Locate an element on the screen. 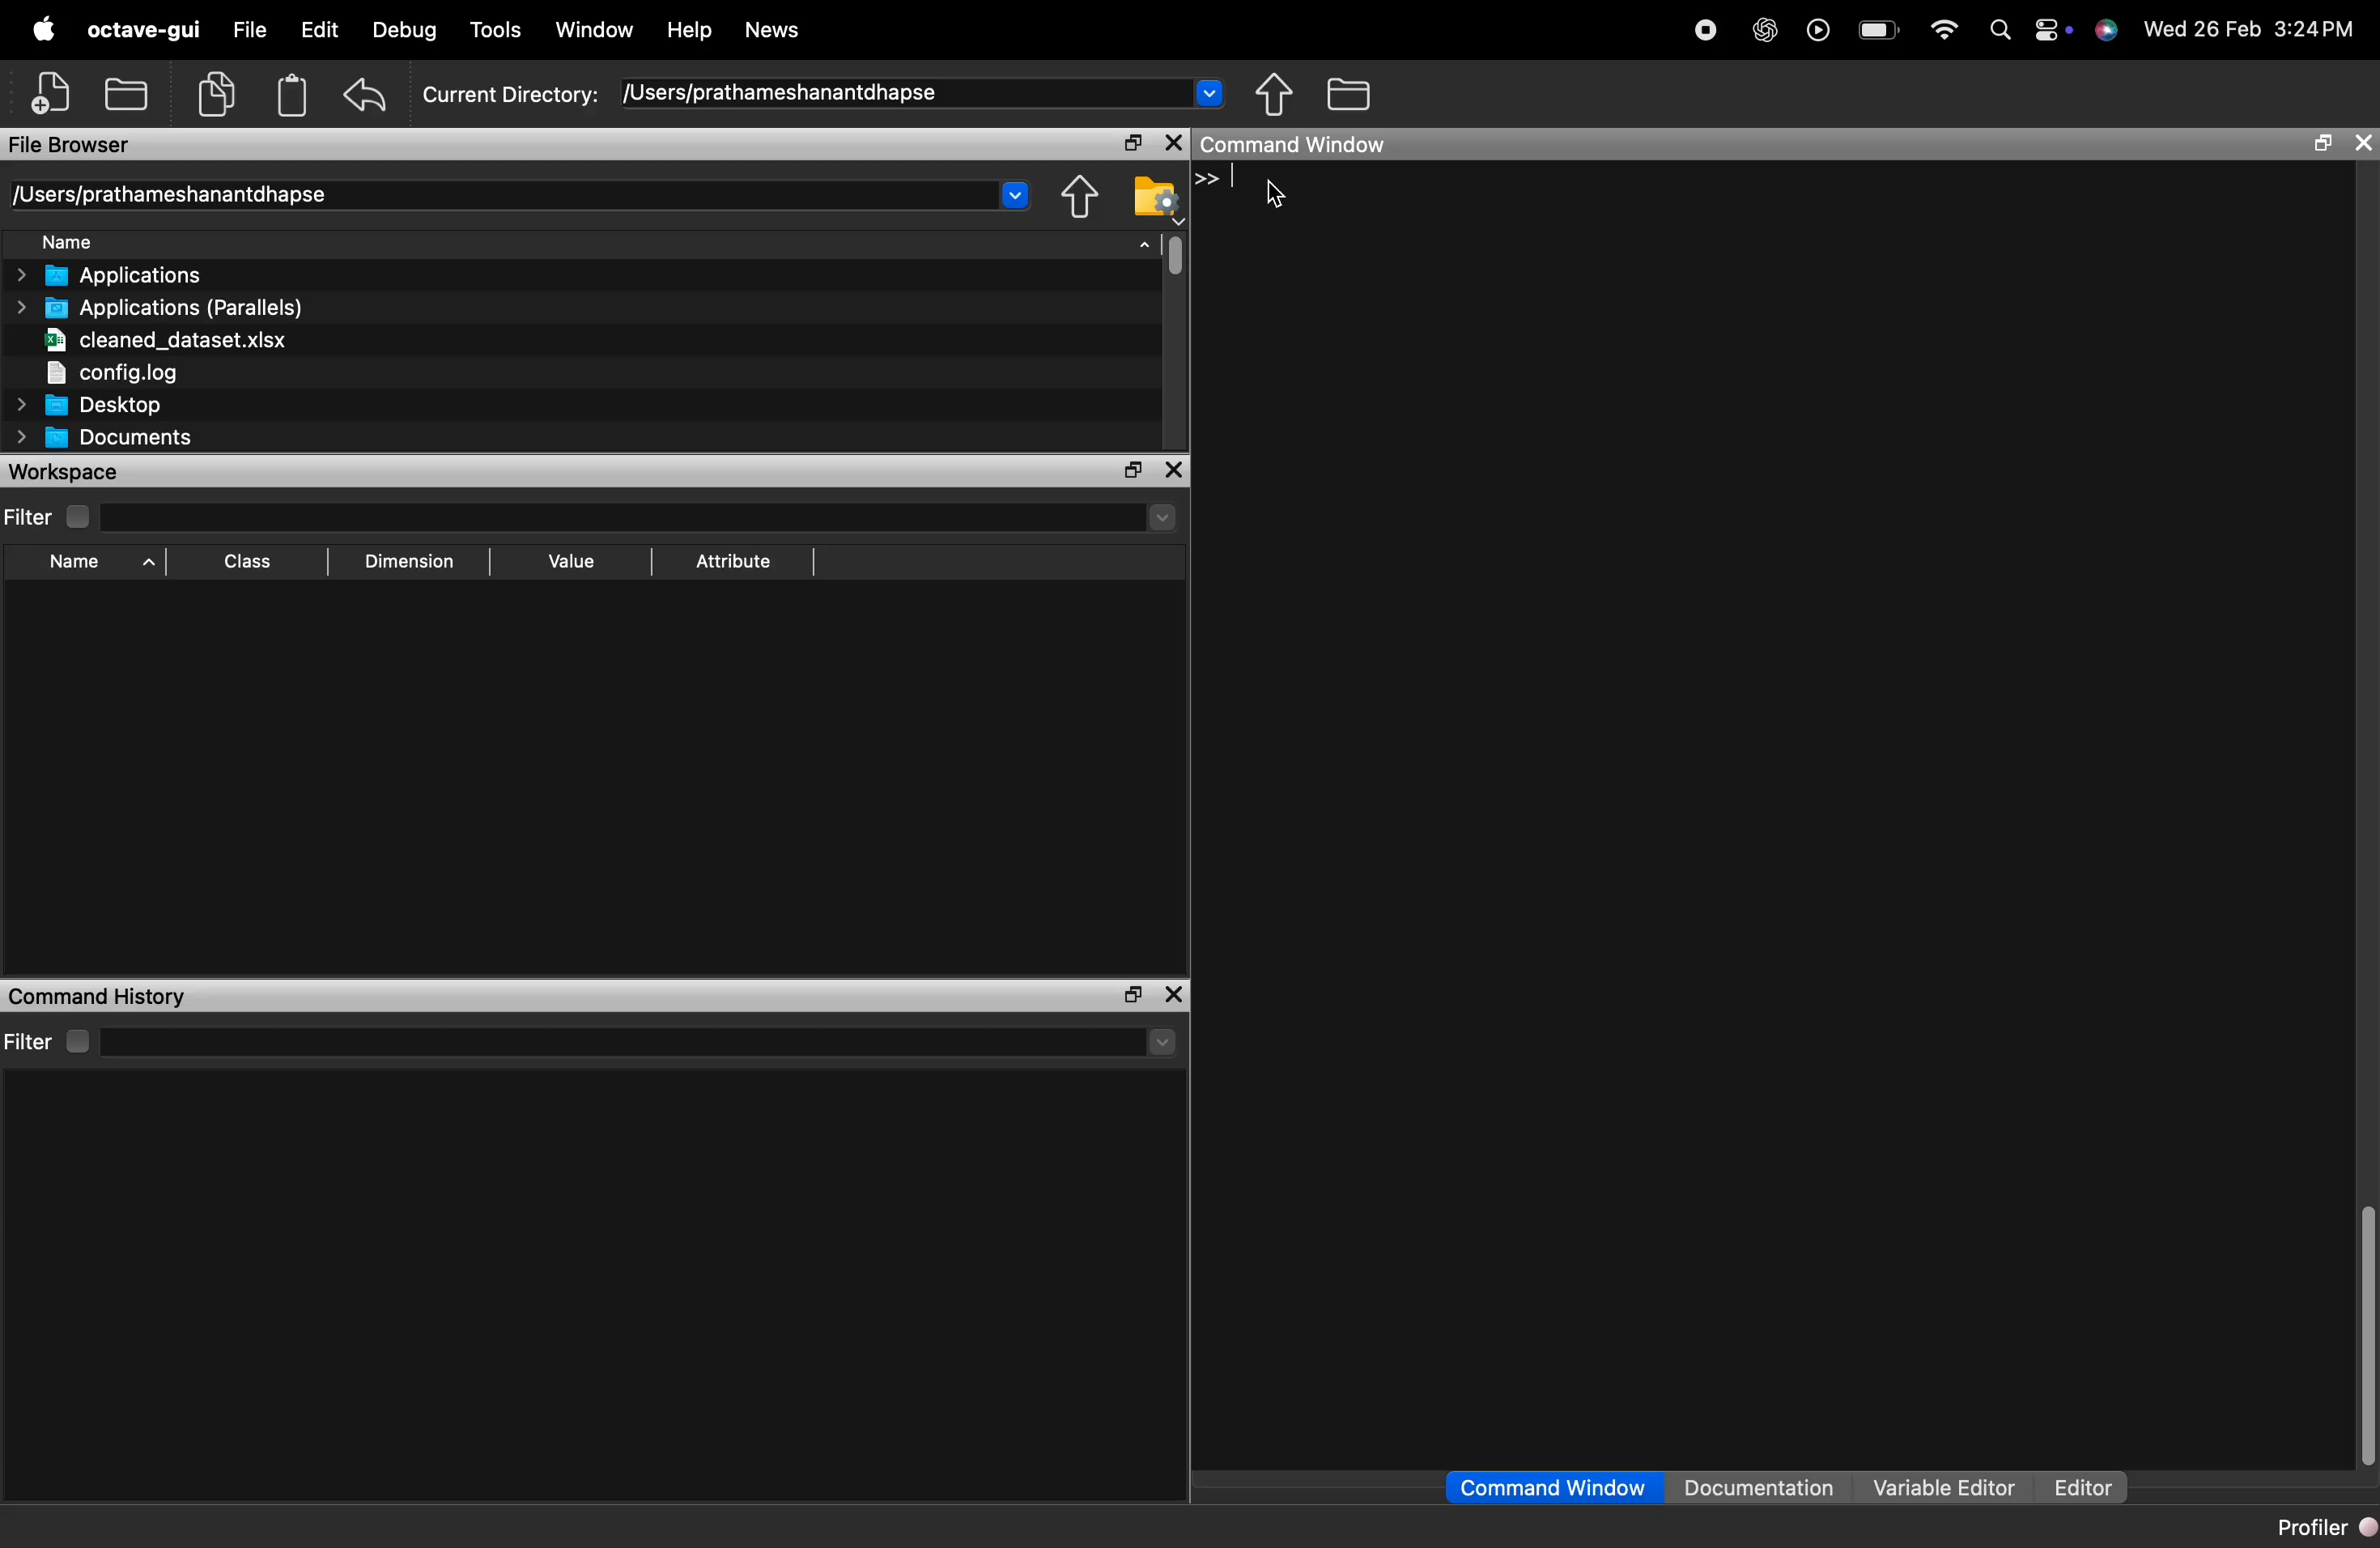 The width and height of the screenshot is (2380, 1548). search box is located at coordinates (613, 514).